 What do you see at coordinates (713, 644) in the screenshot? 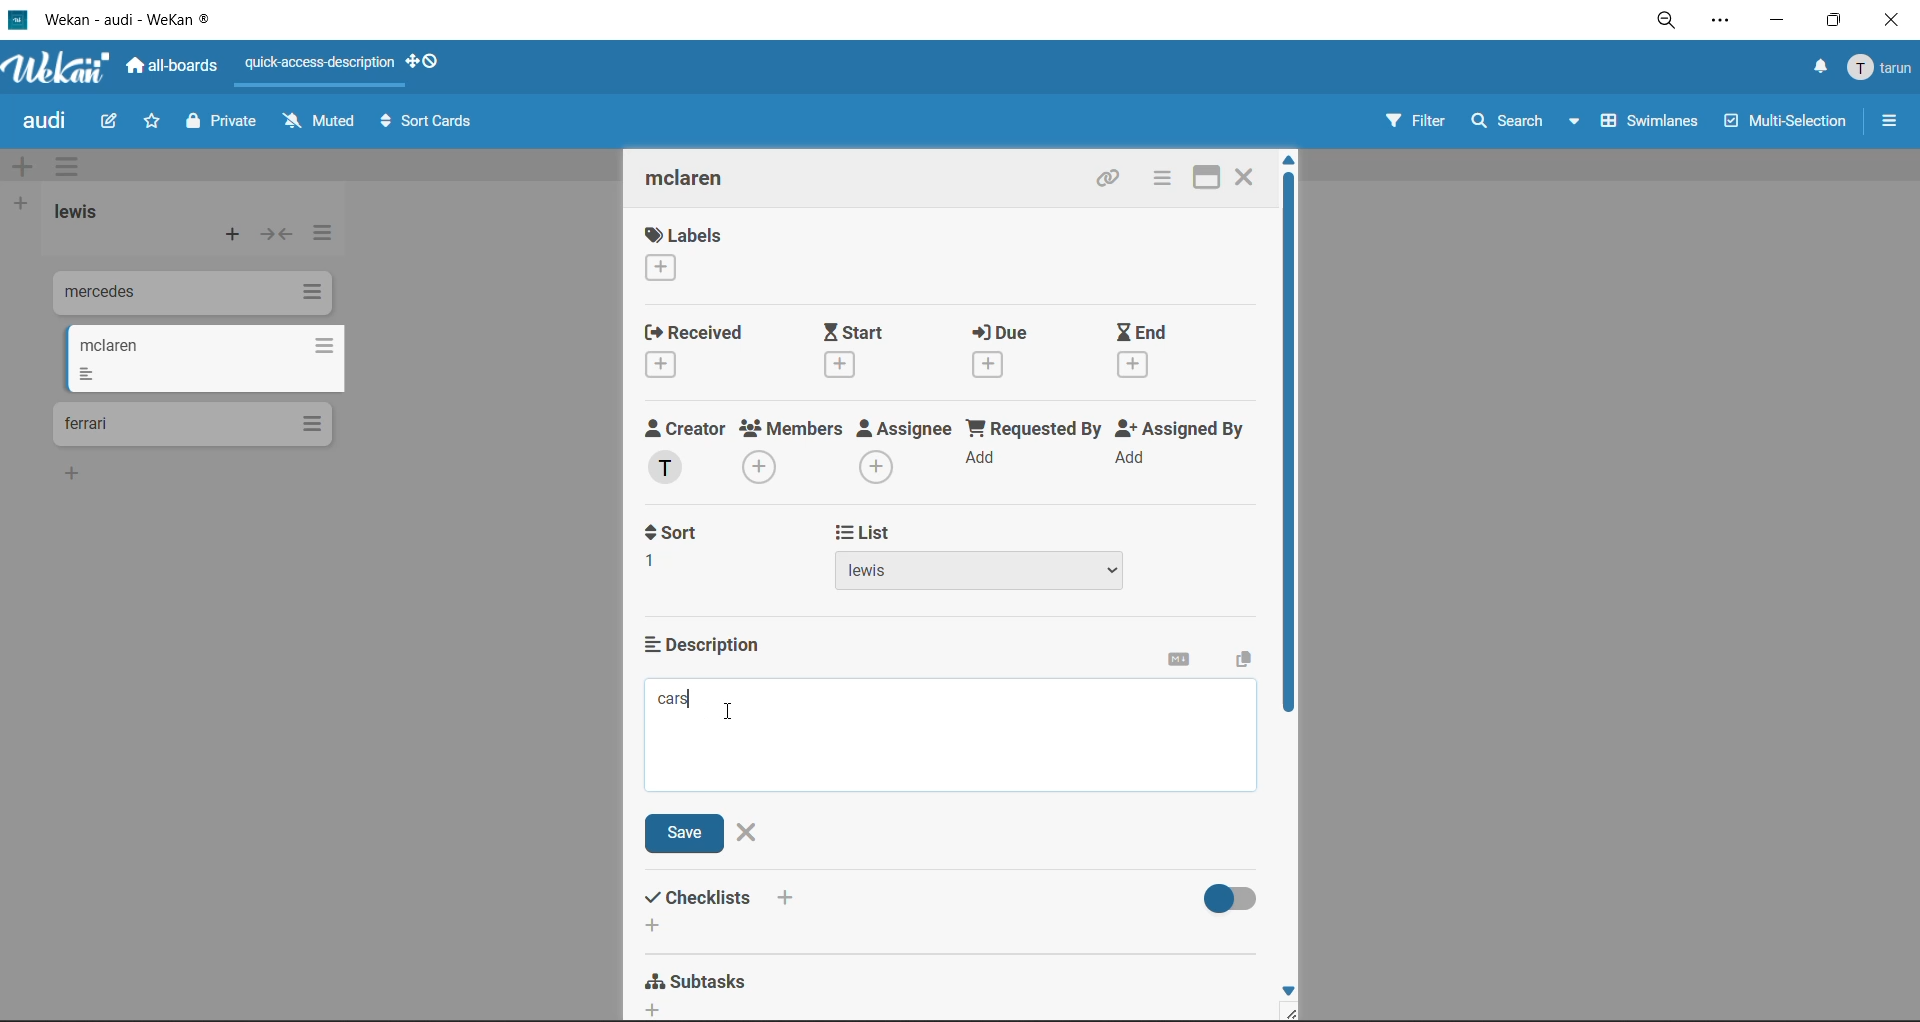
I see `description` at bounding box center [713, 644].